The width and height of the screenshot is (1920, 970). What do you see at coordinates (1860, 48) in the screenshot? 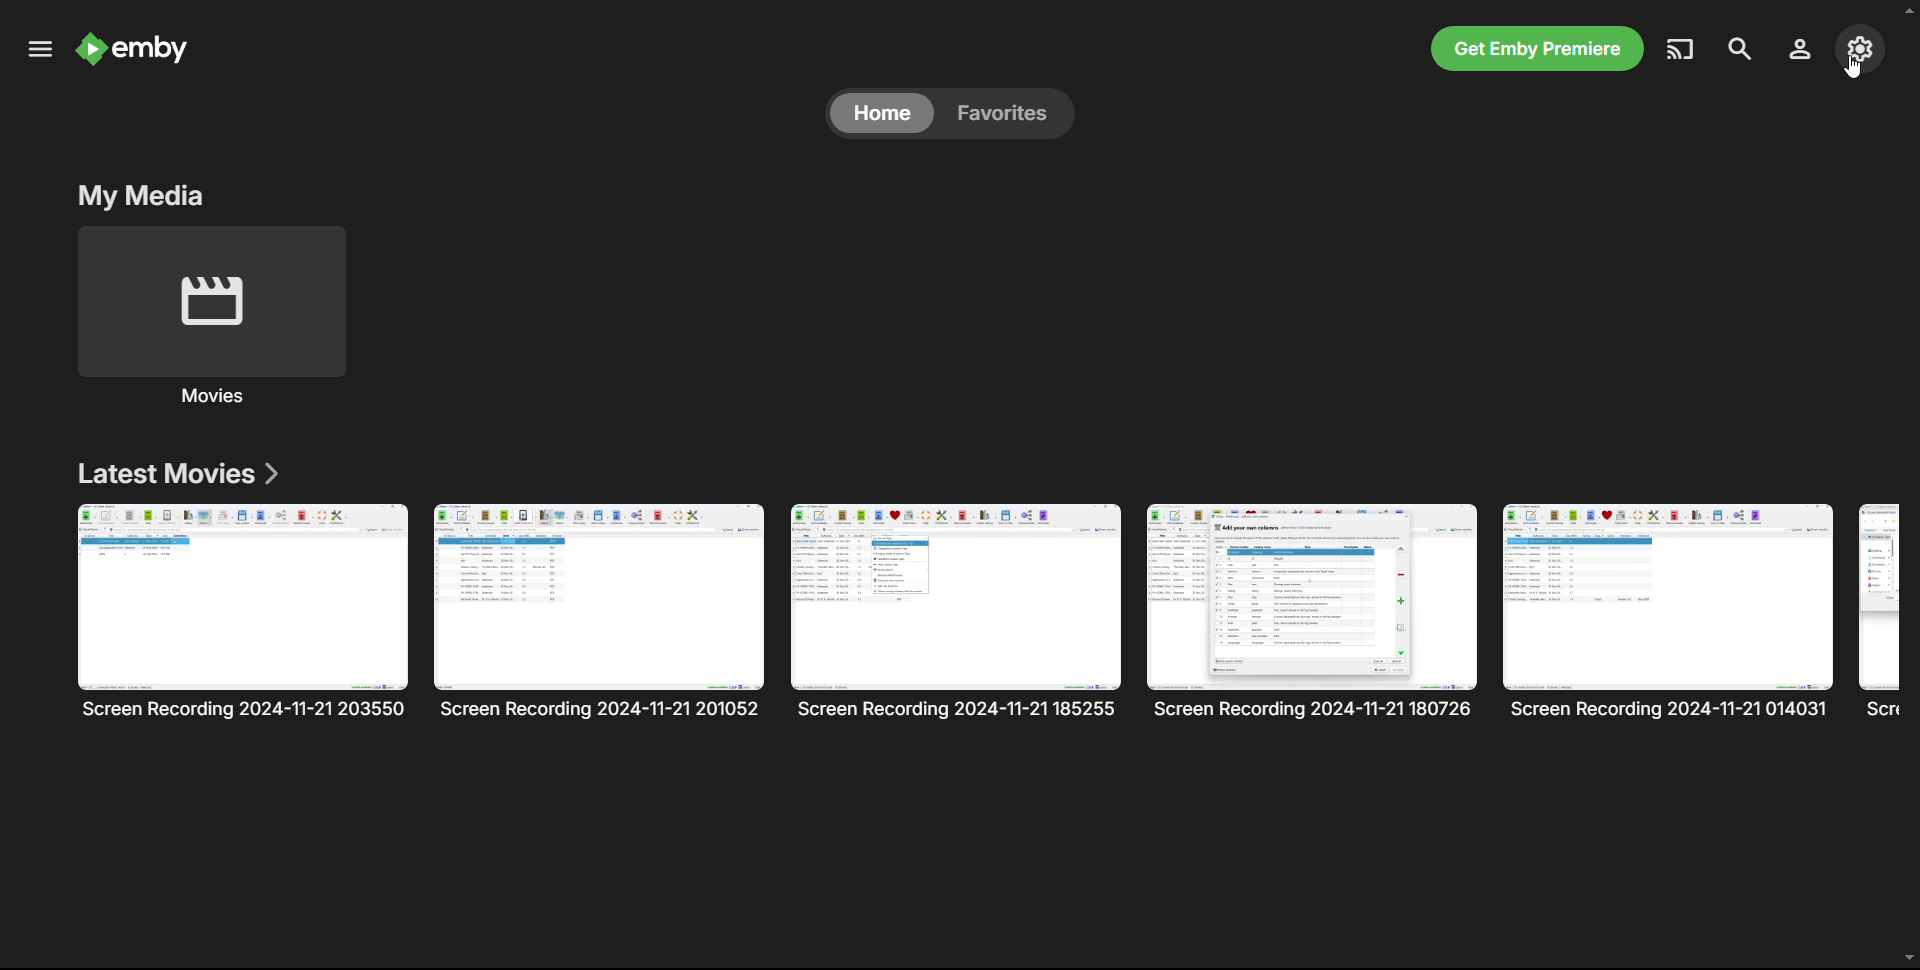
I see `settings` at bounding box center [1860, 48].